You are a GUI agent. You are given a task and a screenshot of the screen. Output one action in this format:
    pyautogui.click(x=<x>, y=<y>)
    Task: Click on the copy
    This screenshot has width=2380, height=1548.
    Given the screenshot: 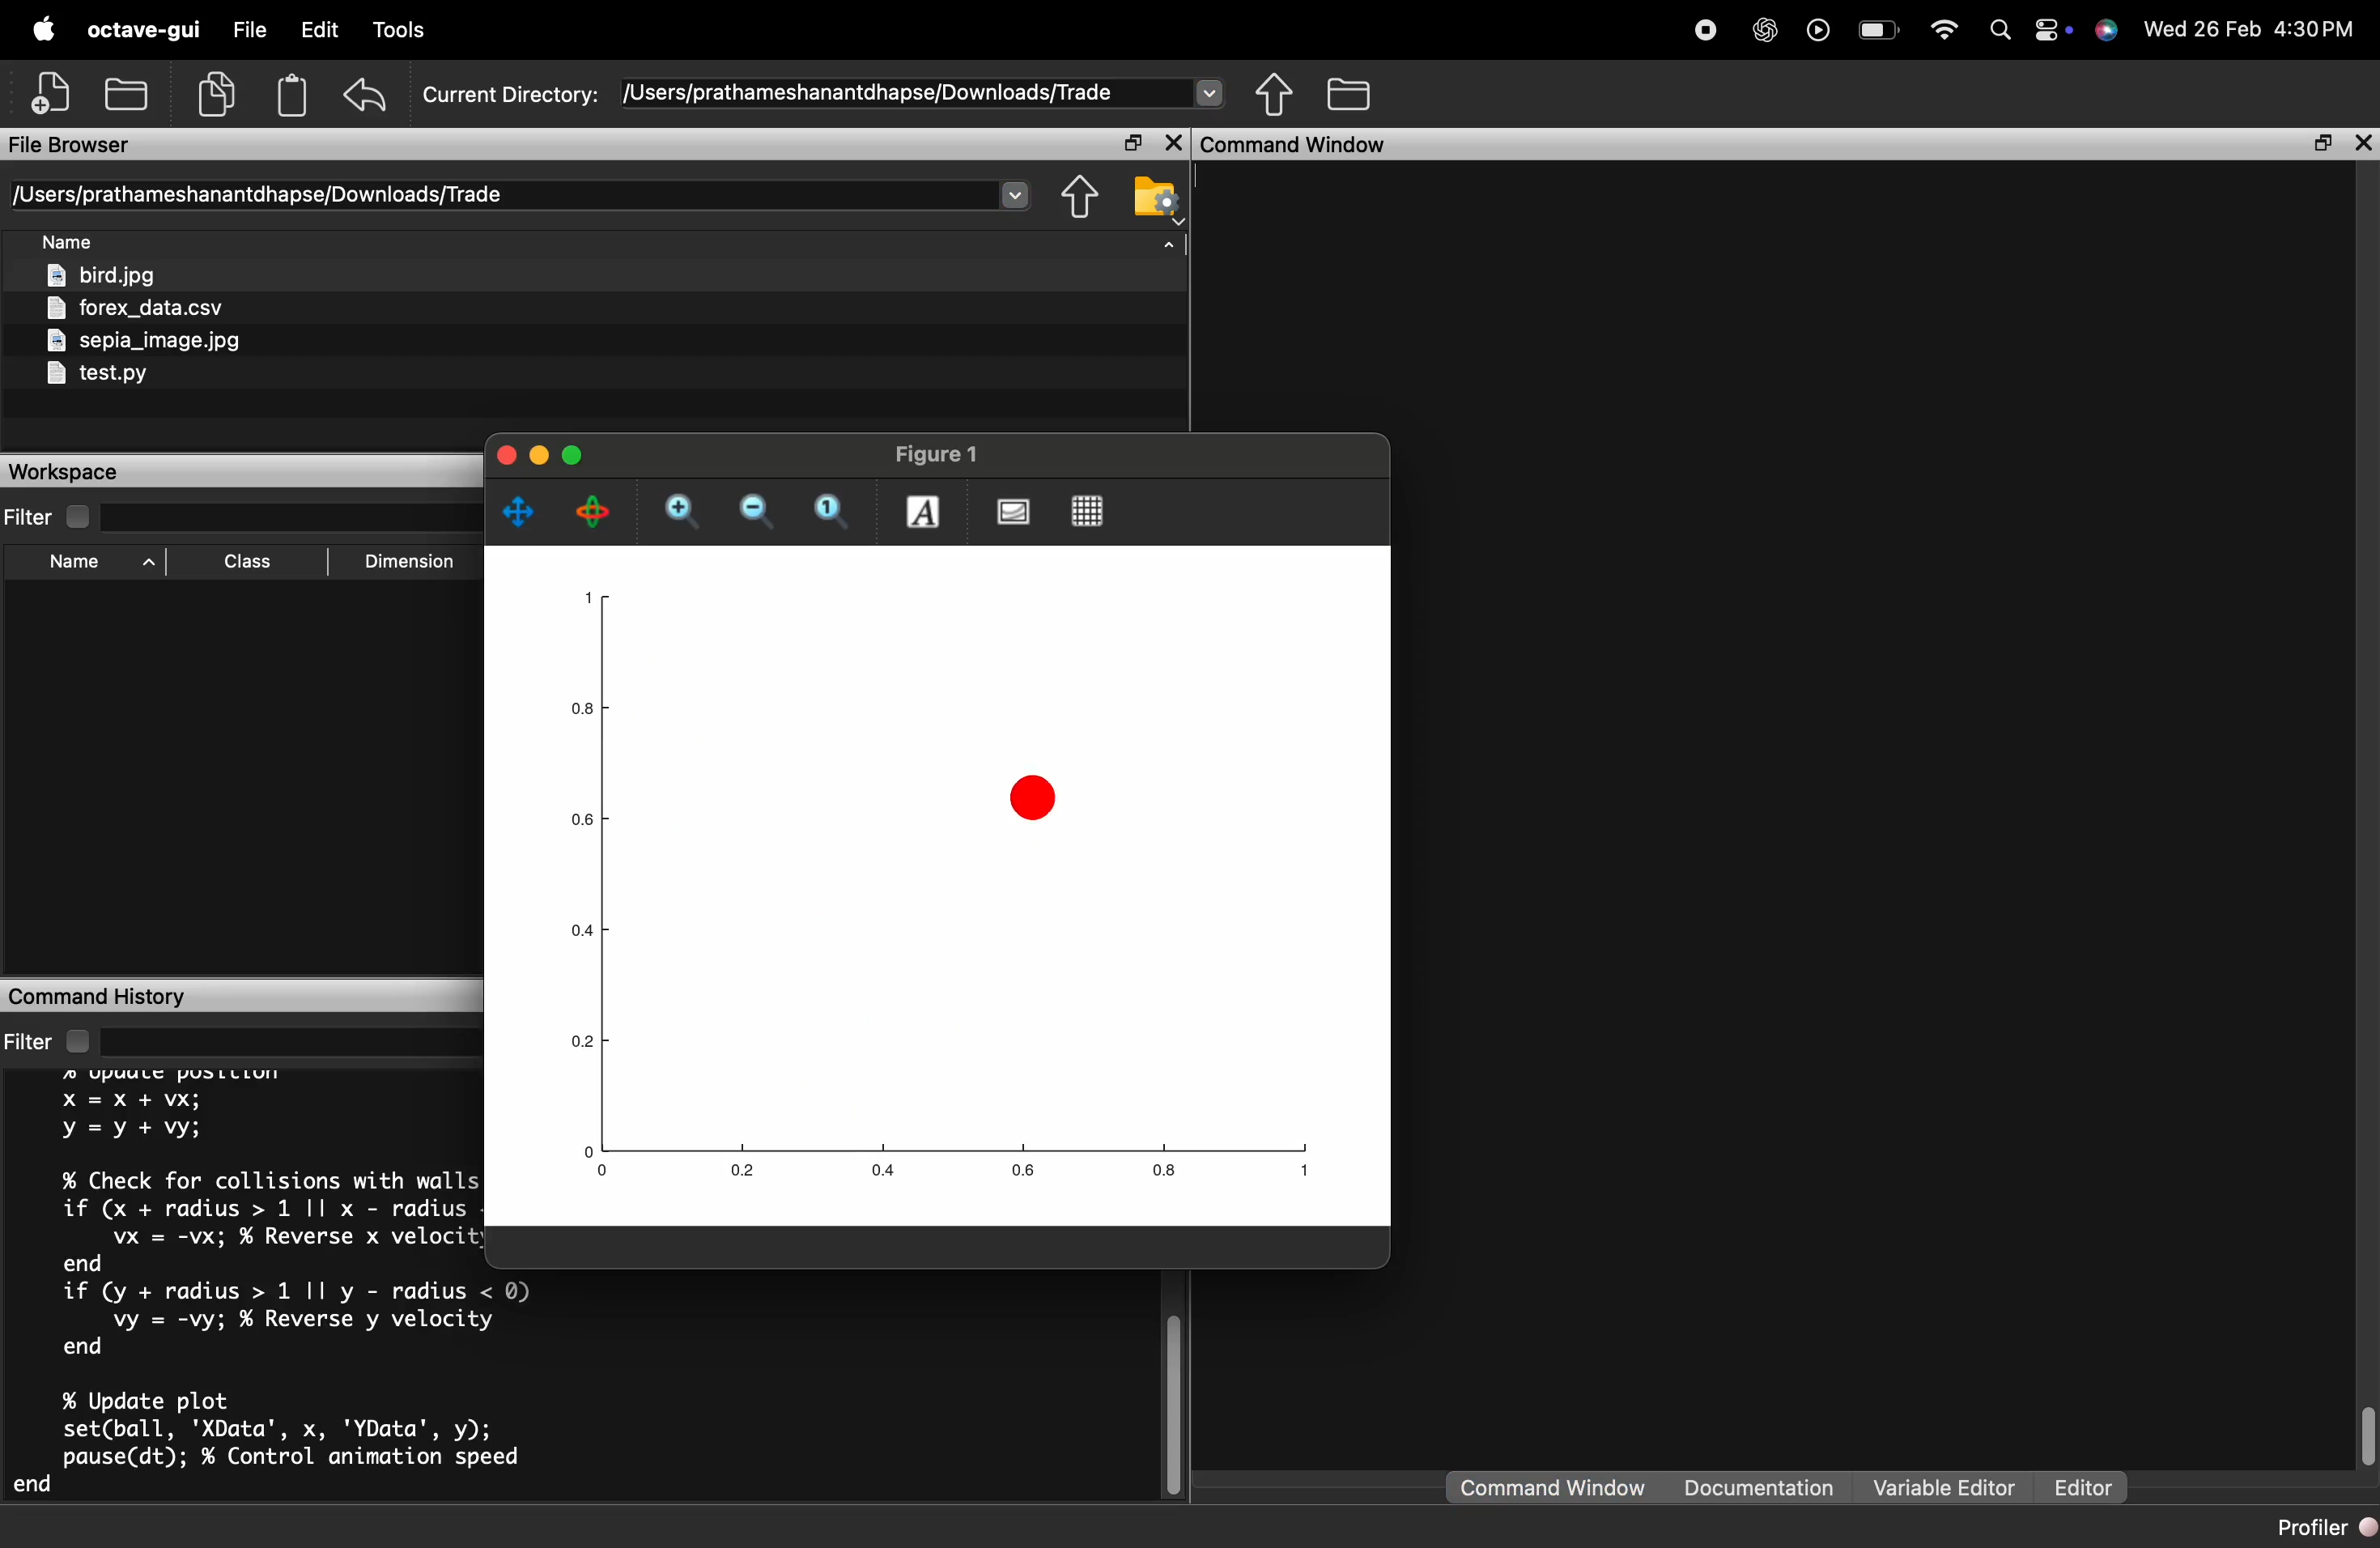 What is the action you would take?
    pyautogui.click(x=218, y=94)
    